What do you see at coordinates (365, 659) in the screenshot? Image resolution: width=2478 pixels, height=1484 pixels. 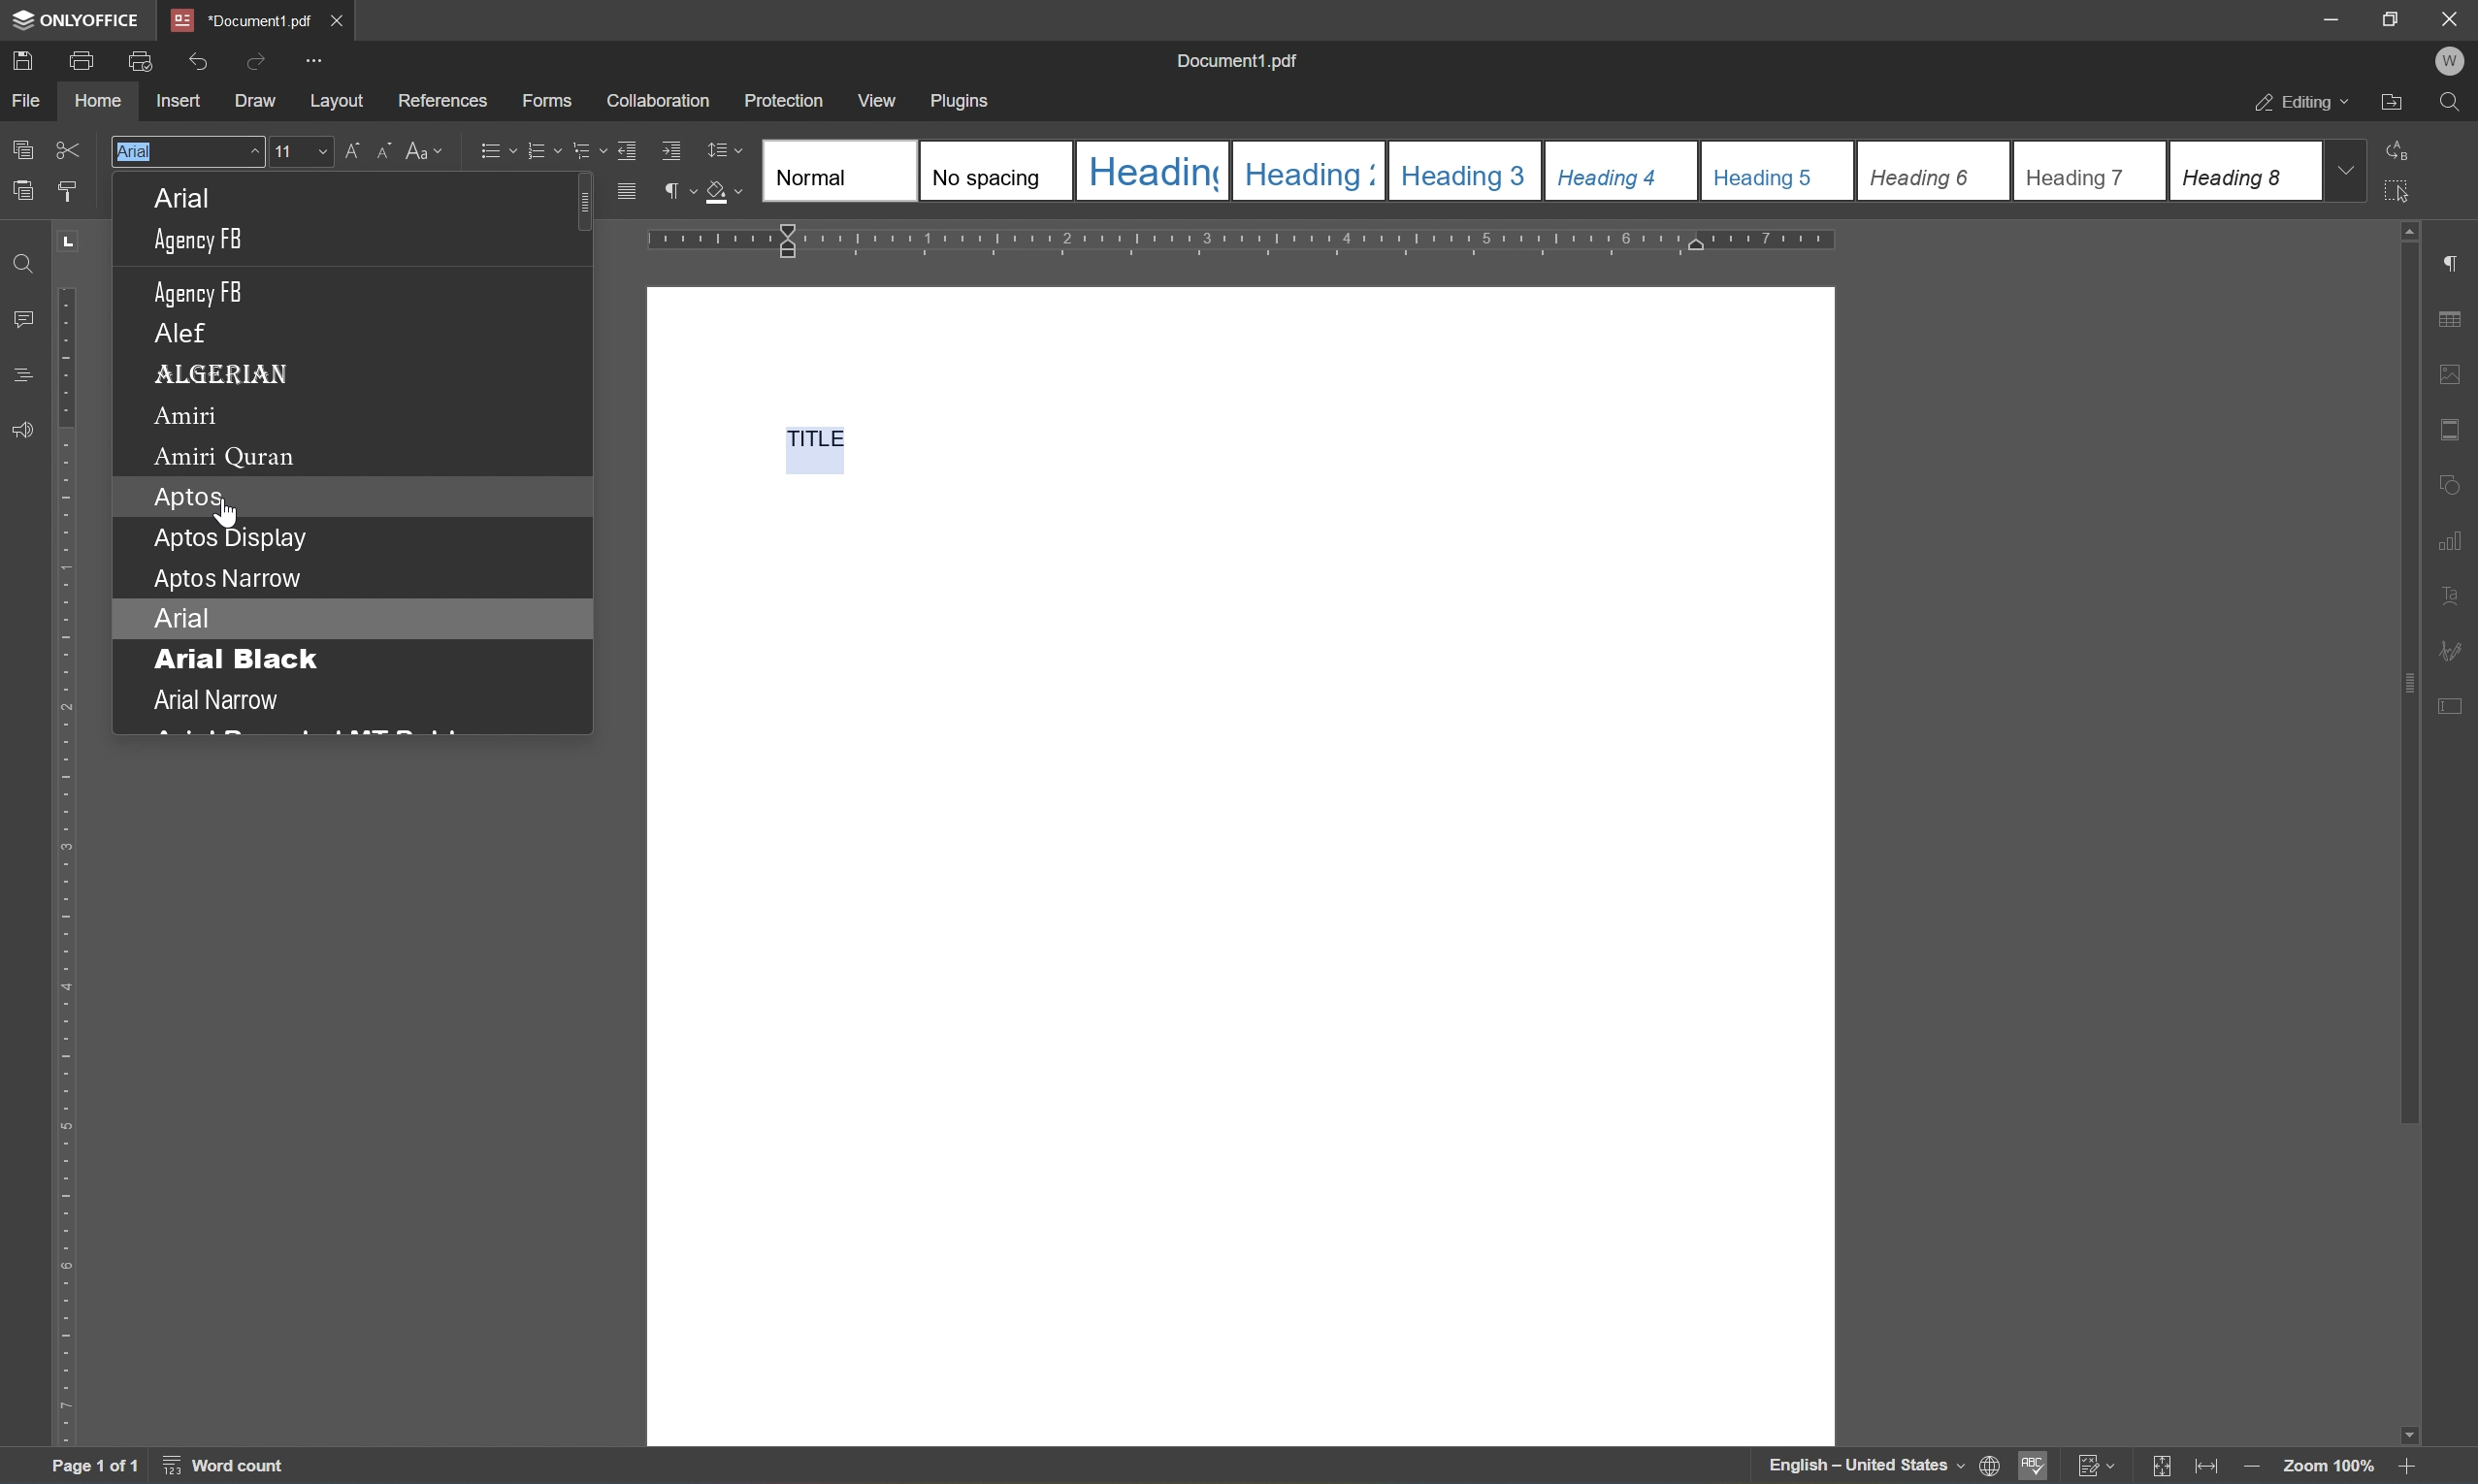 I see `Arial black` at bounding box center [365, 659].